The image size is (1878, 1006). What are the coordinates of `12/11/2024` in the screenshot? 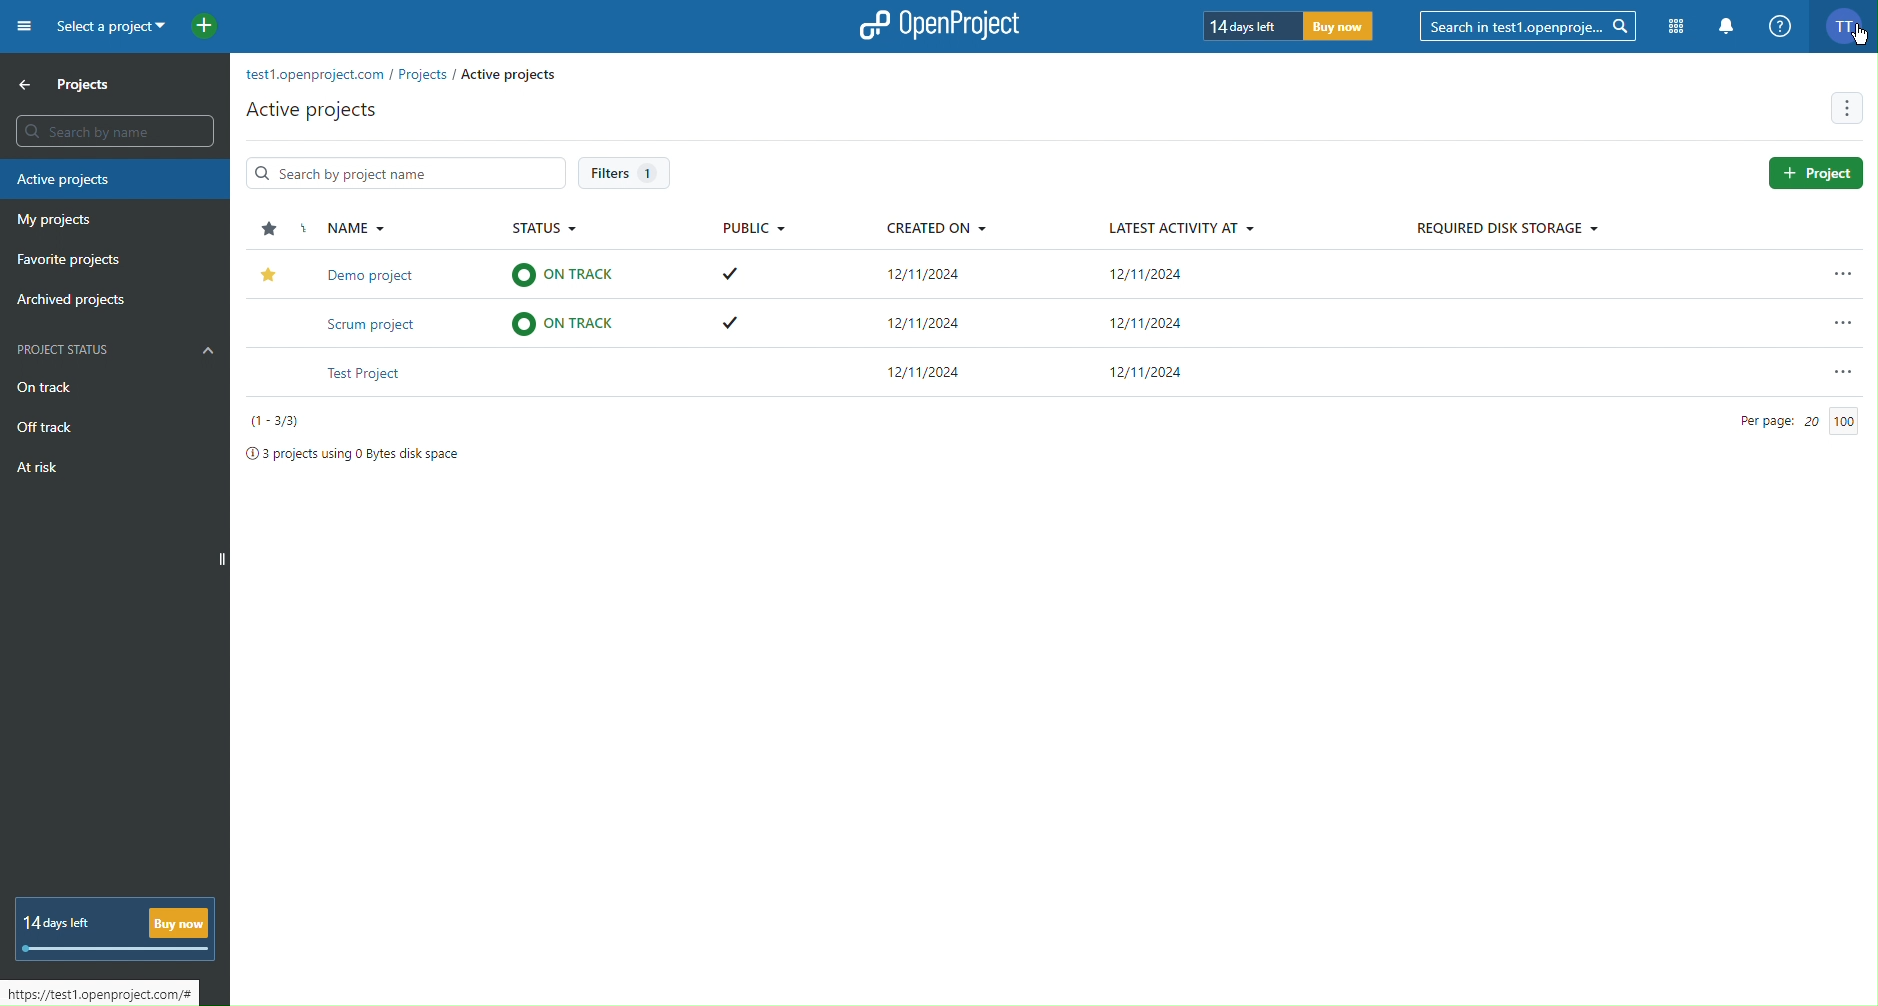 It's located at (922, 375).